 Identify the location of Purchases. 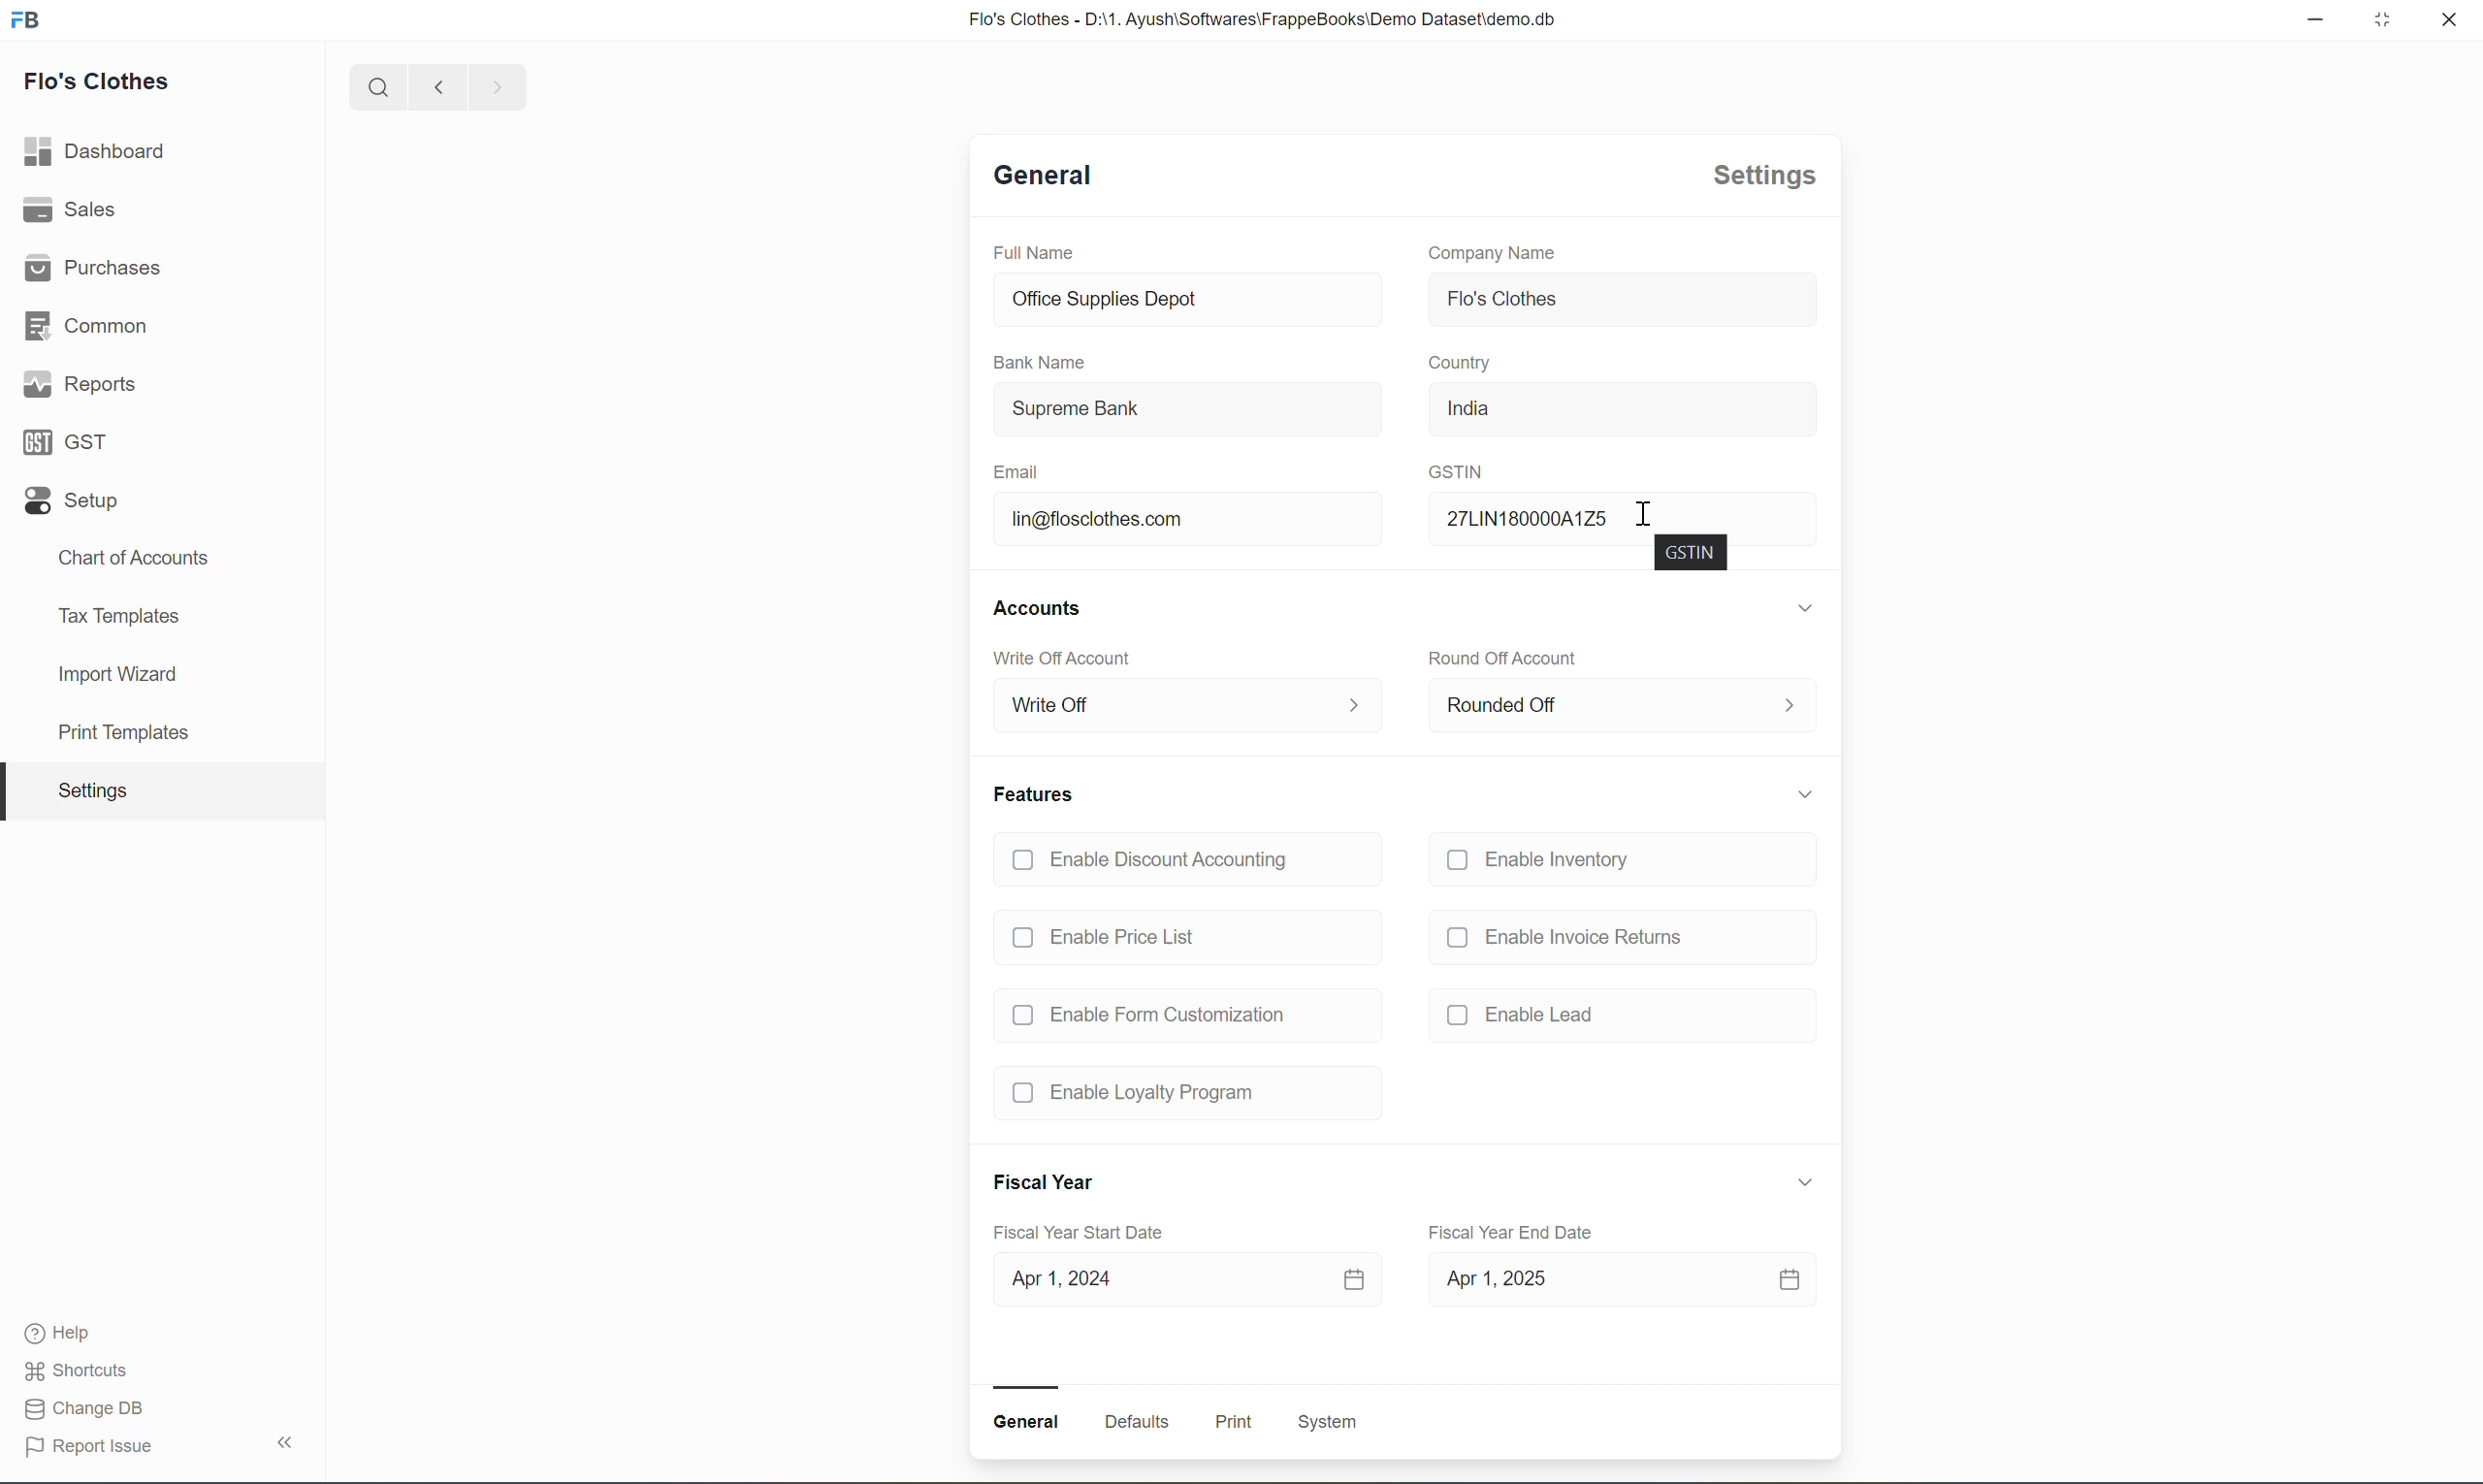
(92, 268).